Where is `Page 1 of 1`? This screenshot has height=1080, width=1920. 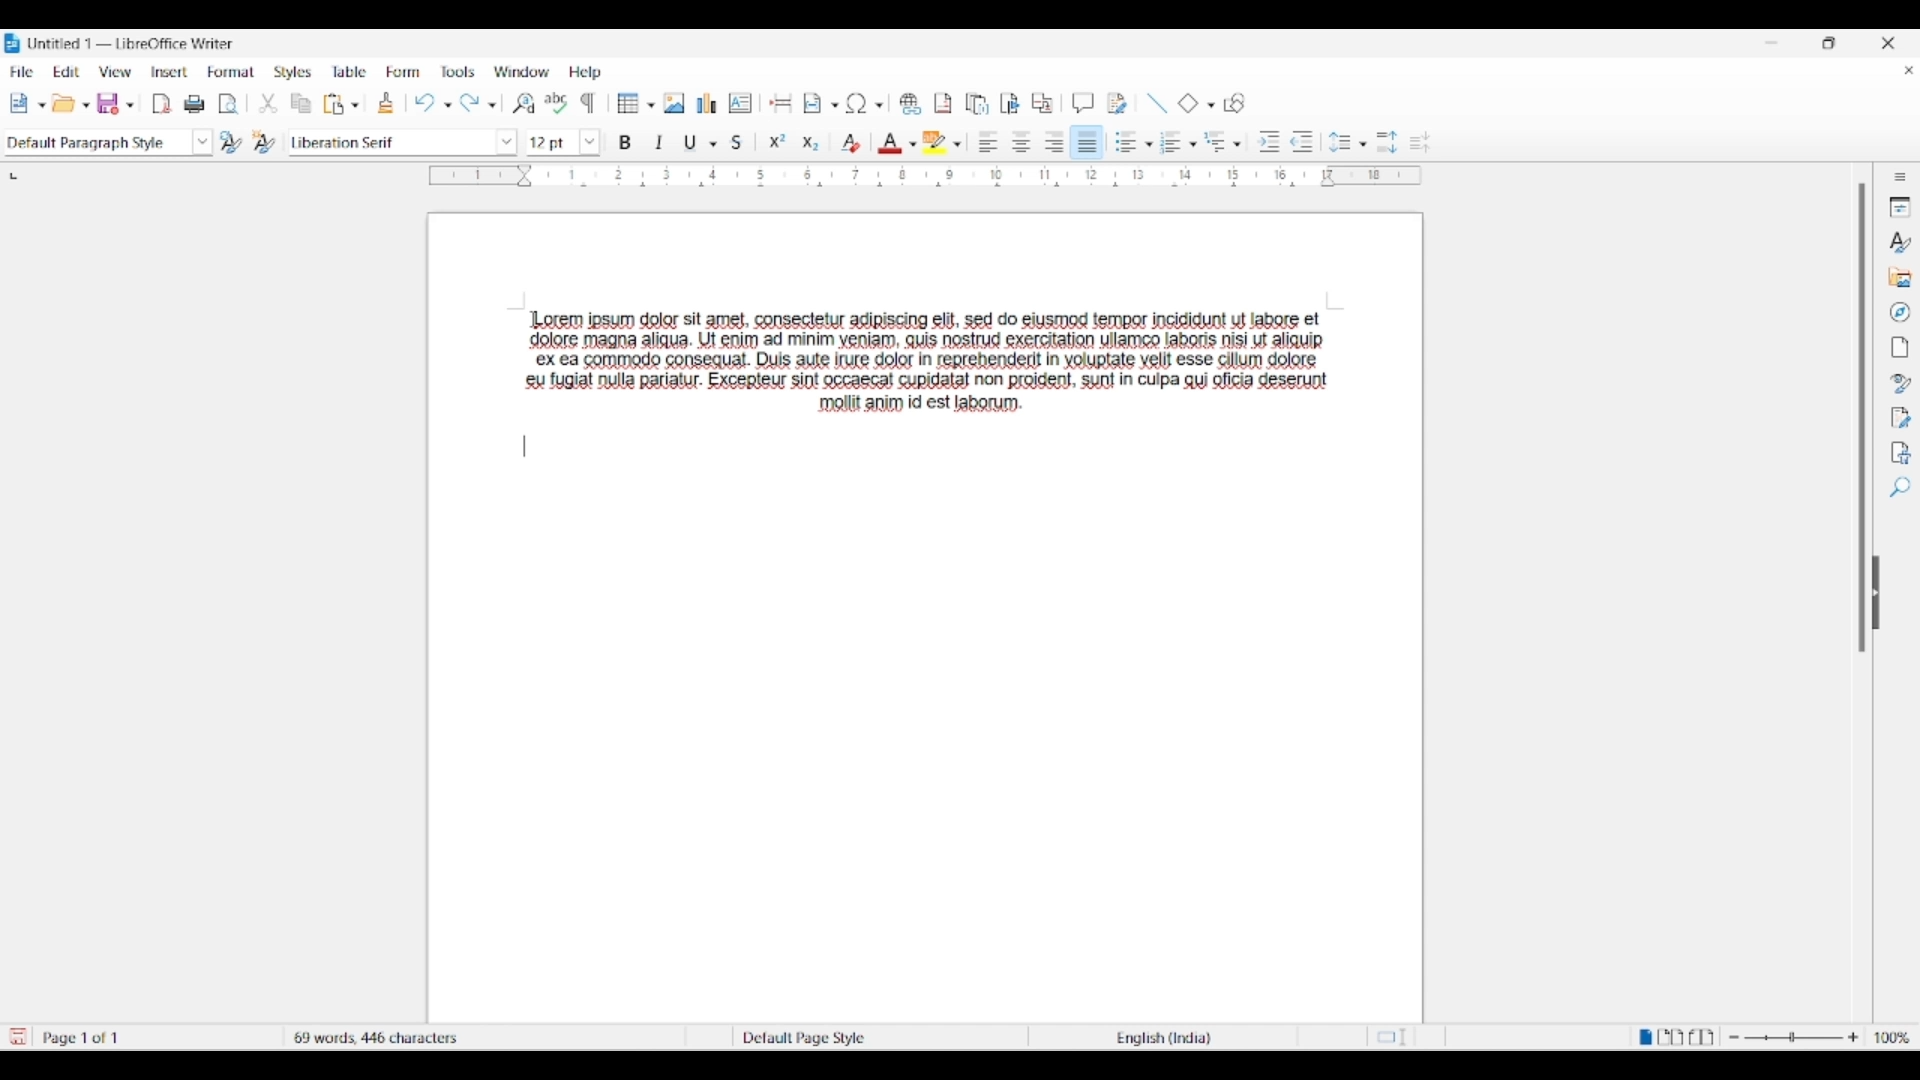 Page 1 of 1 is located at coordinates (85, 1038).